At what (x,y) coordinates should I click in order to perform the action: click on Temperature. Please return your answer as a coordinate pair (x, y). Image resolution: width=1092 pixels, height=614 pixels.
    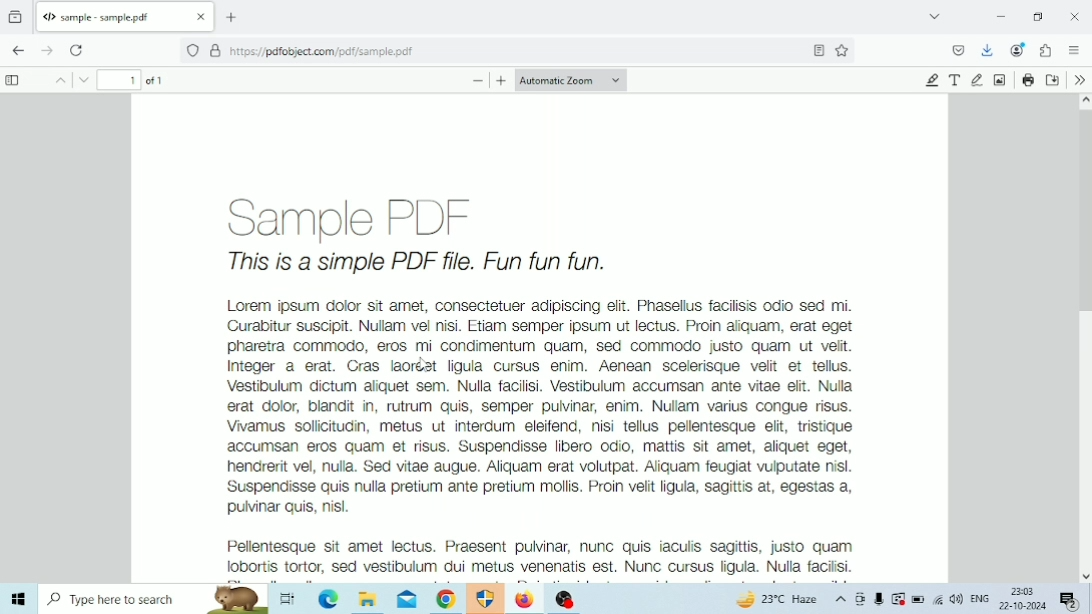
    Looking at the image, I should click on (776, 599).